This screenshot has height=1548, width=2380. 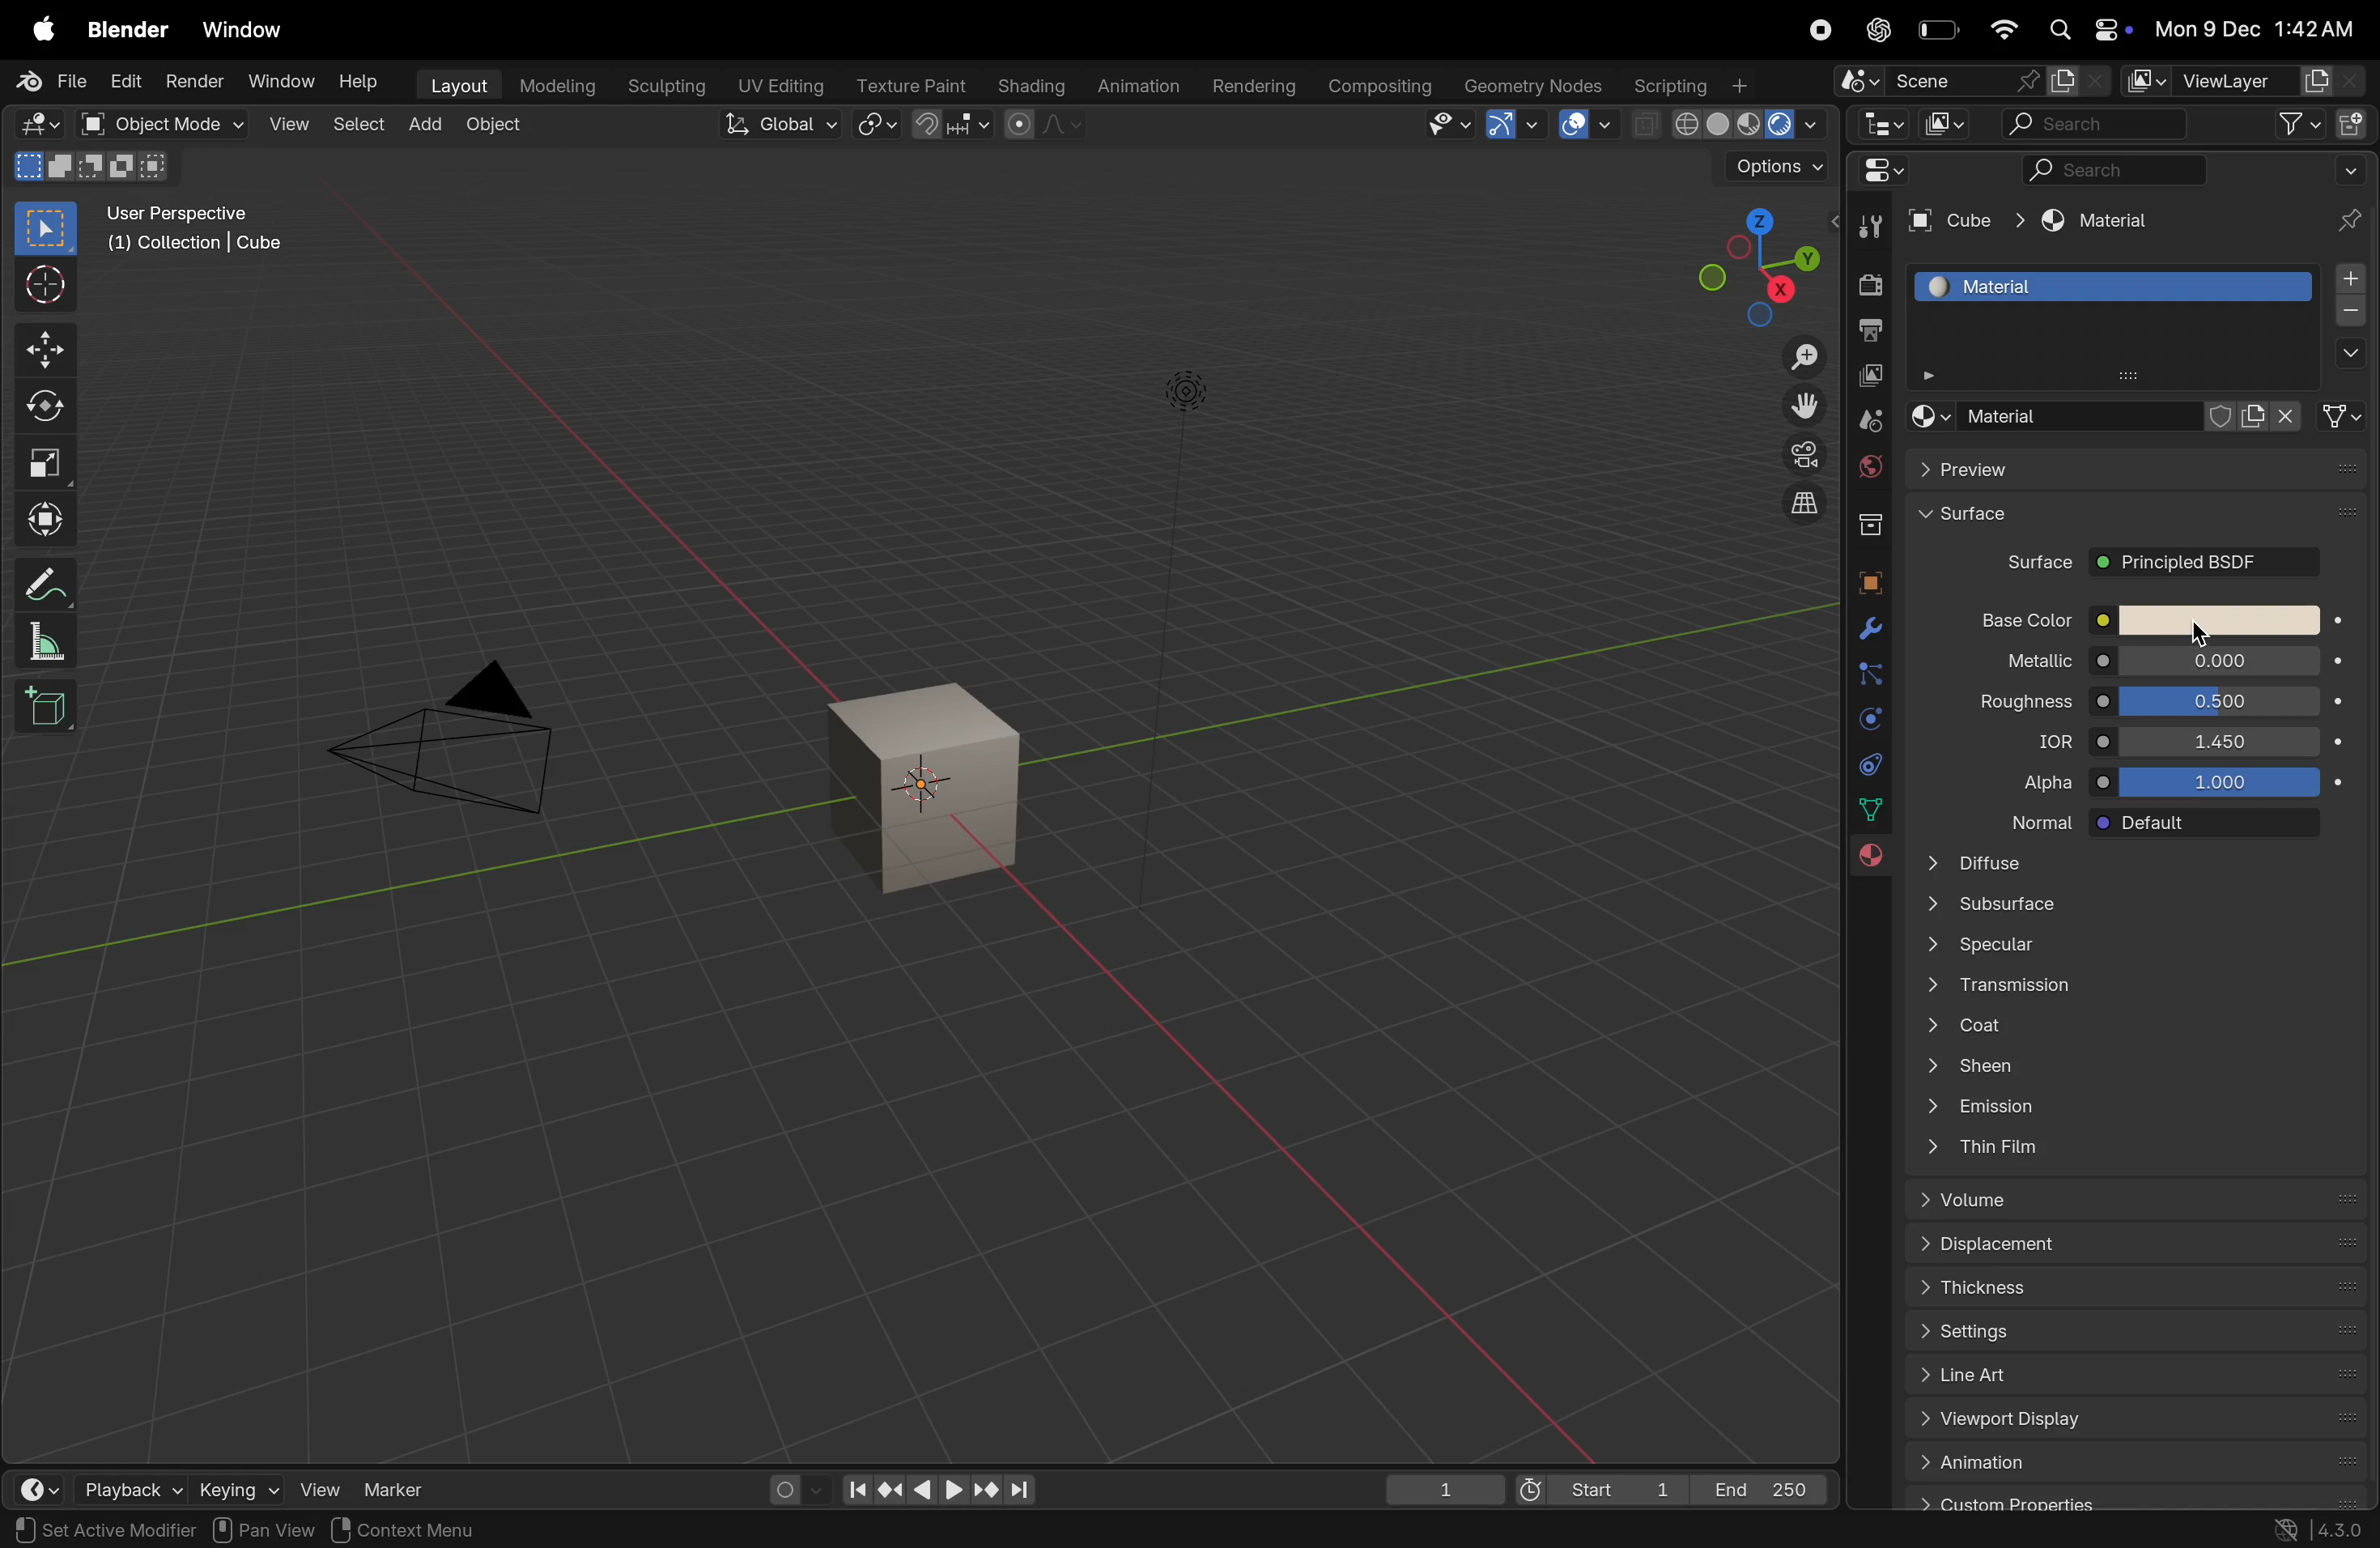 I want to click on output, so click(x=1867, y=333).